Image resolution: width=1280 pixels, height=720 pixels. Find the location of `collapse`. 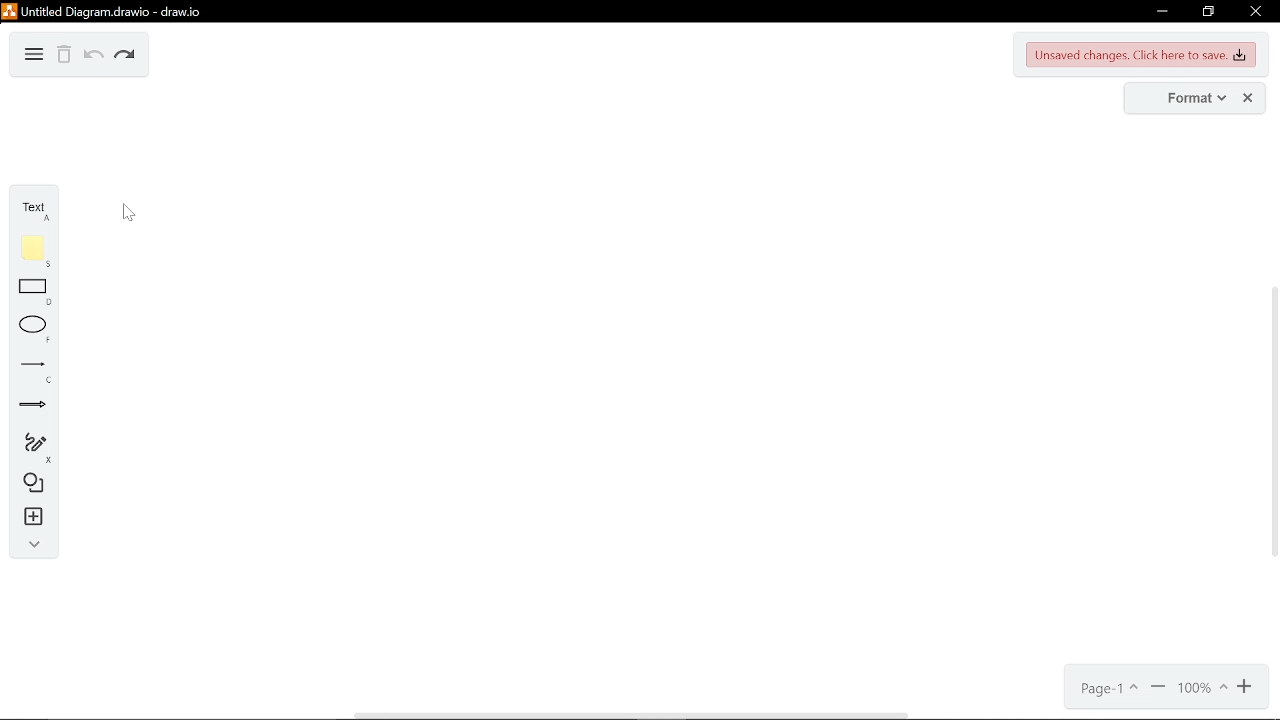

collapse is located at coordinates (35, 545).